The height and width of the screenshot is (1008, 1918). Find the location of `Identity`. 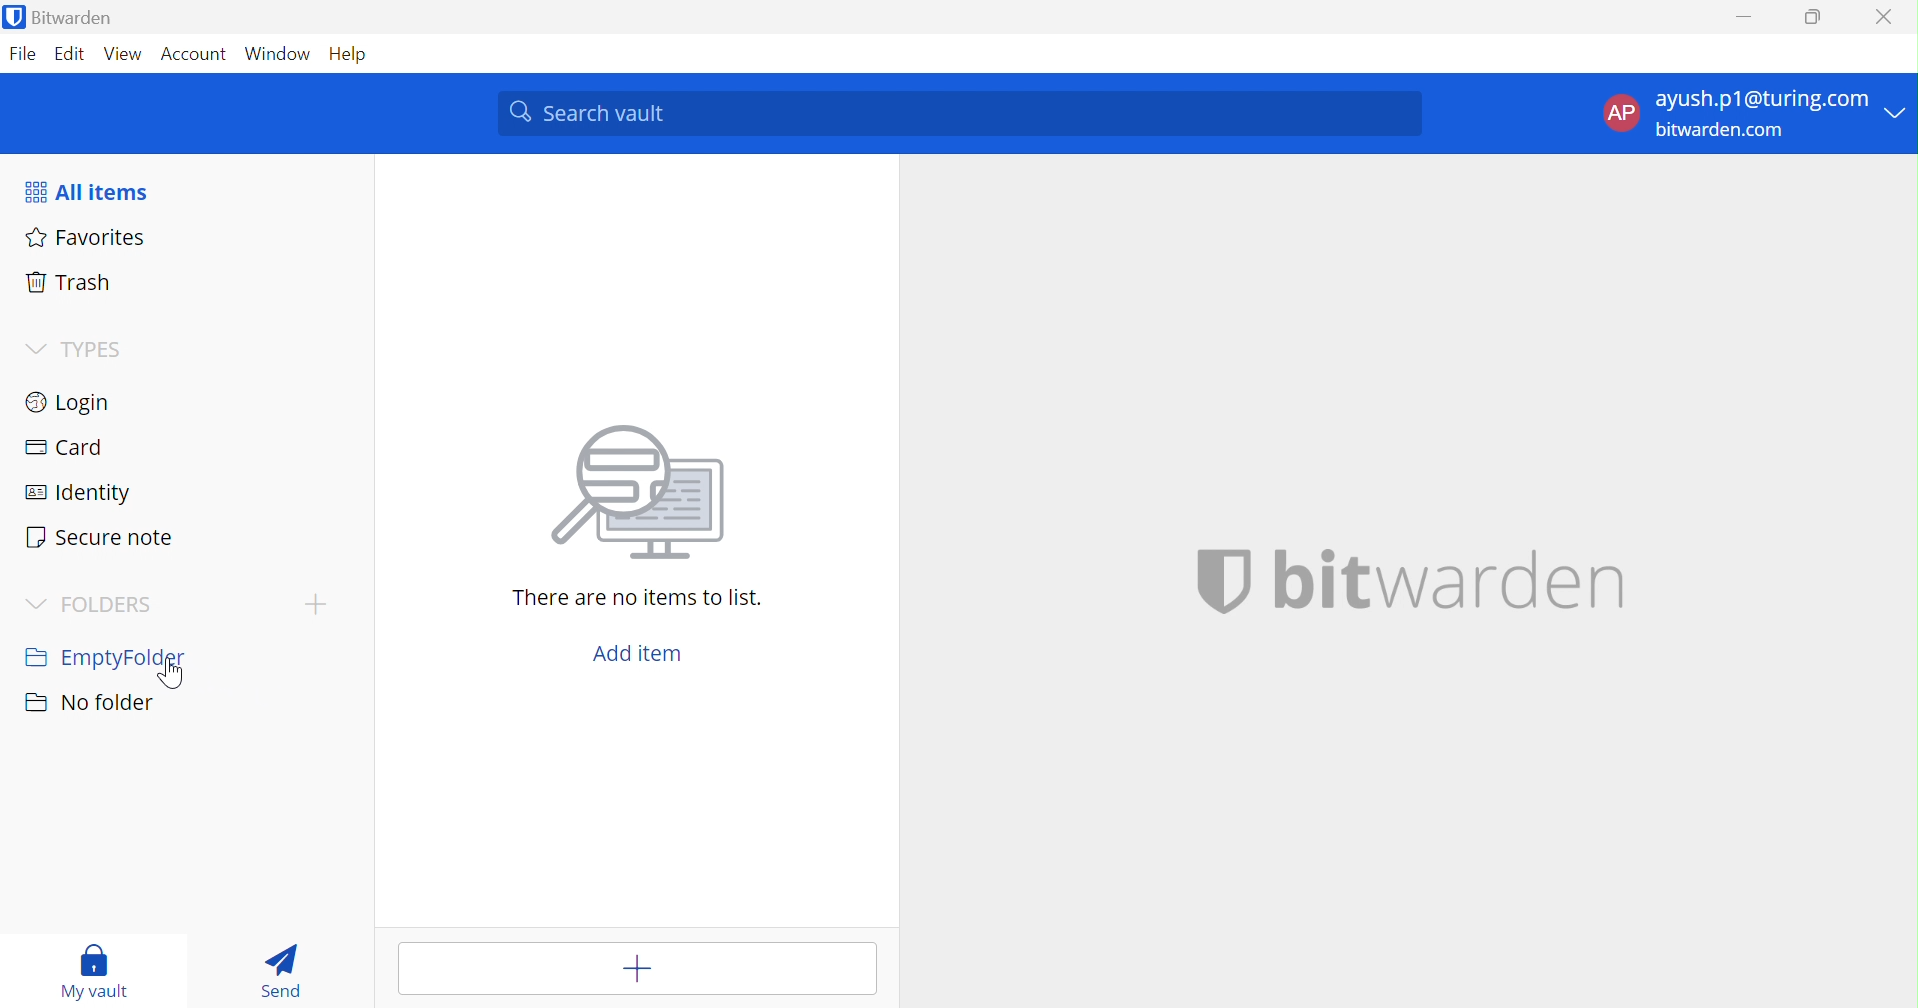

Identity is located at coordinates (80, 497).